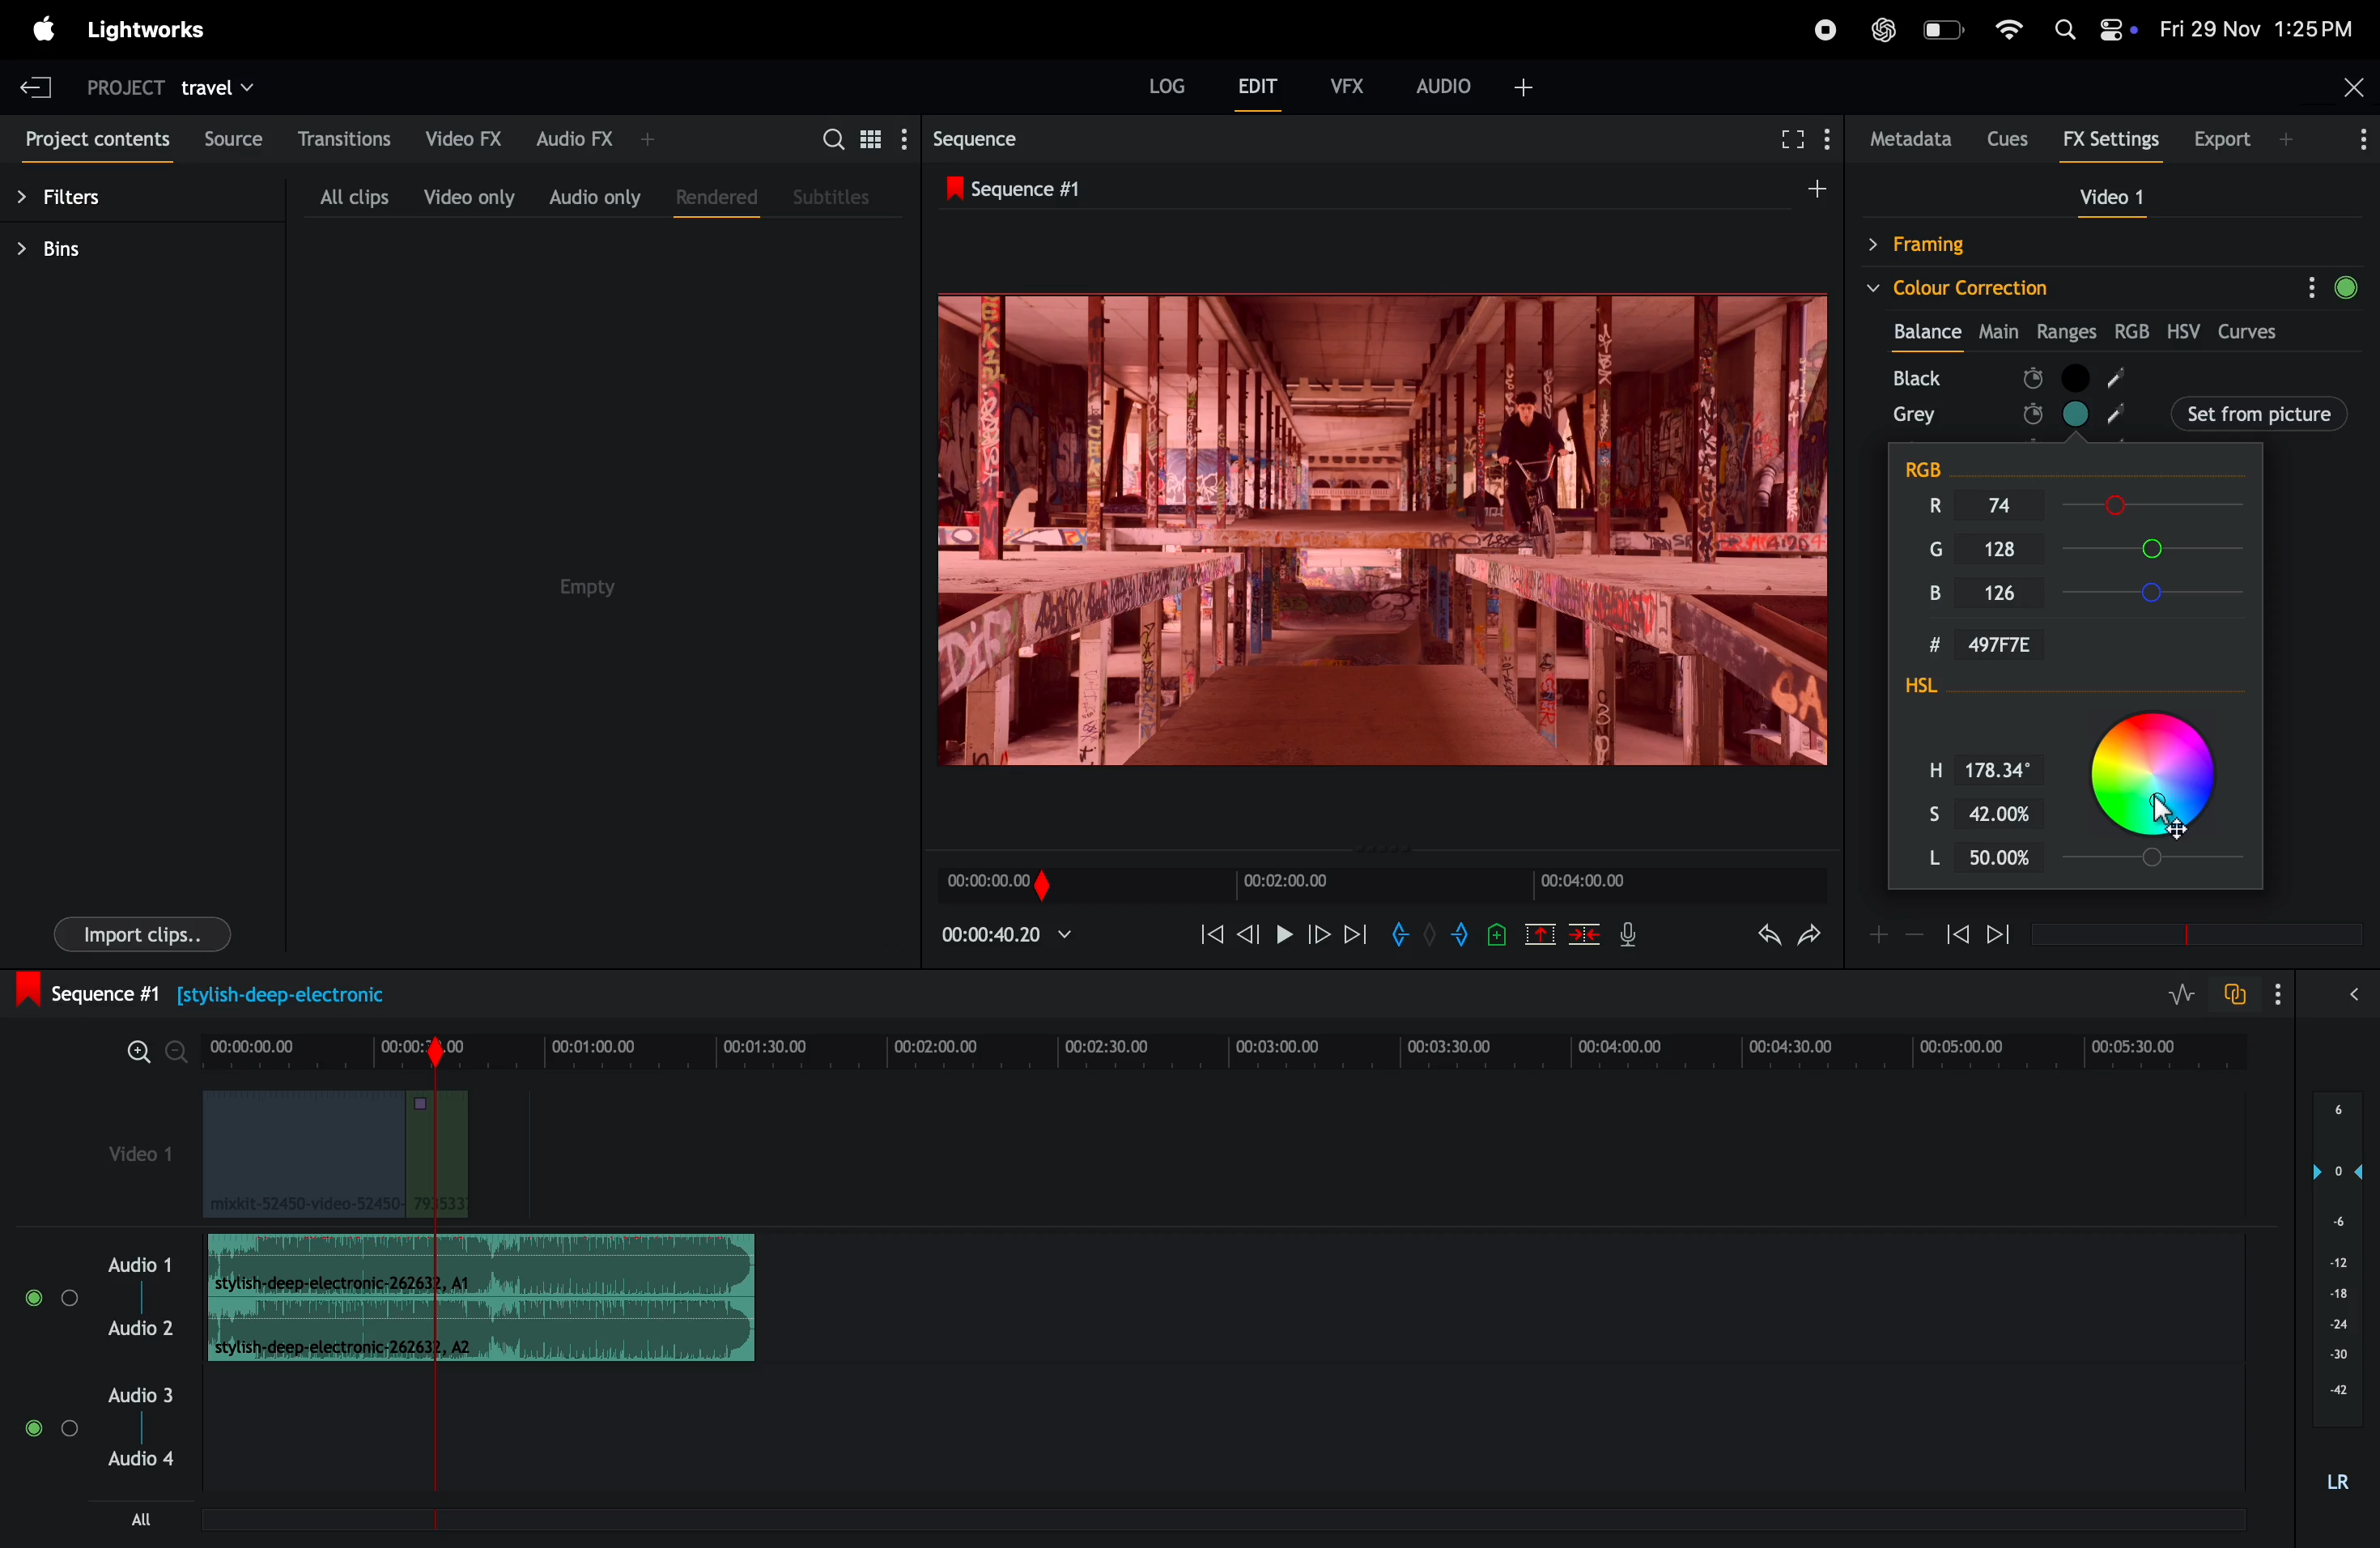  What do you see at coordinates (144, 1394) in the screenshot?
I see `Audio 3` at bounding box center [144, 1394].